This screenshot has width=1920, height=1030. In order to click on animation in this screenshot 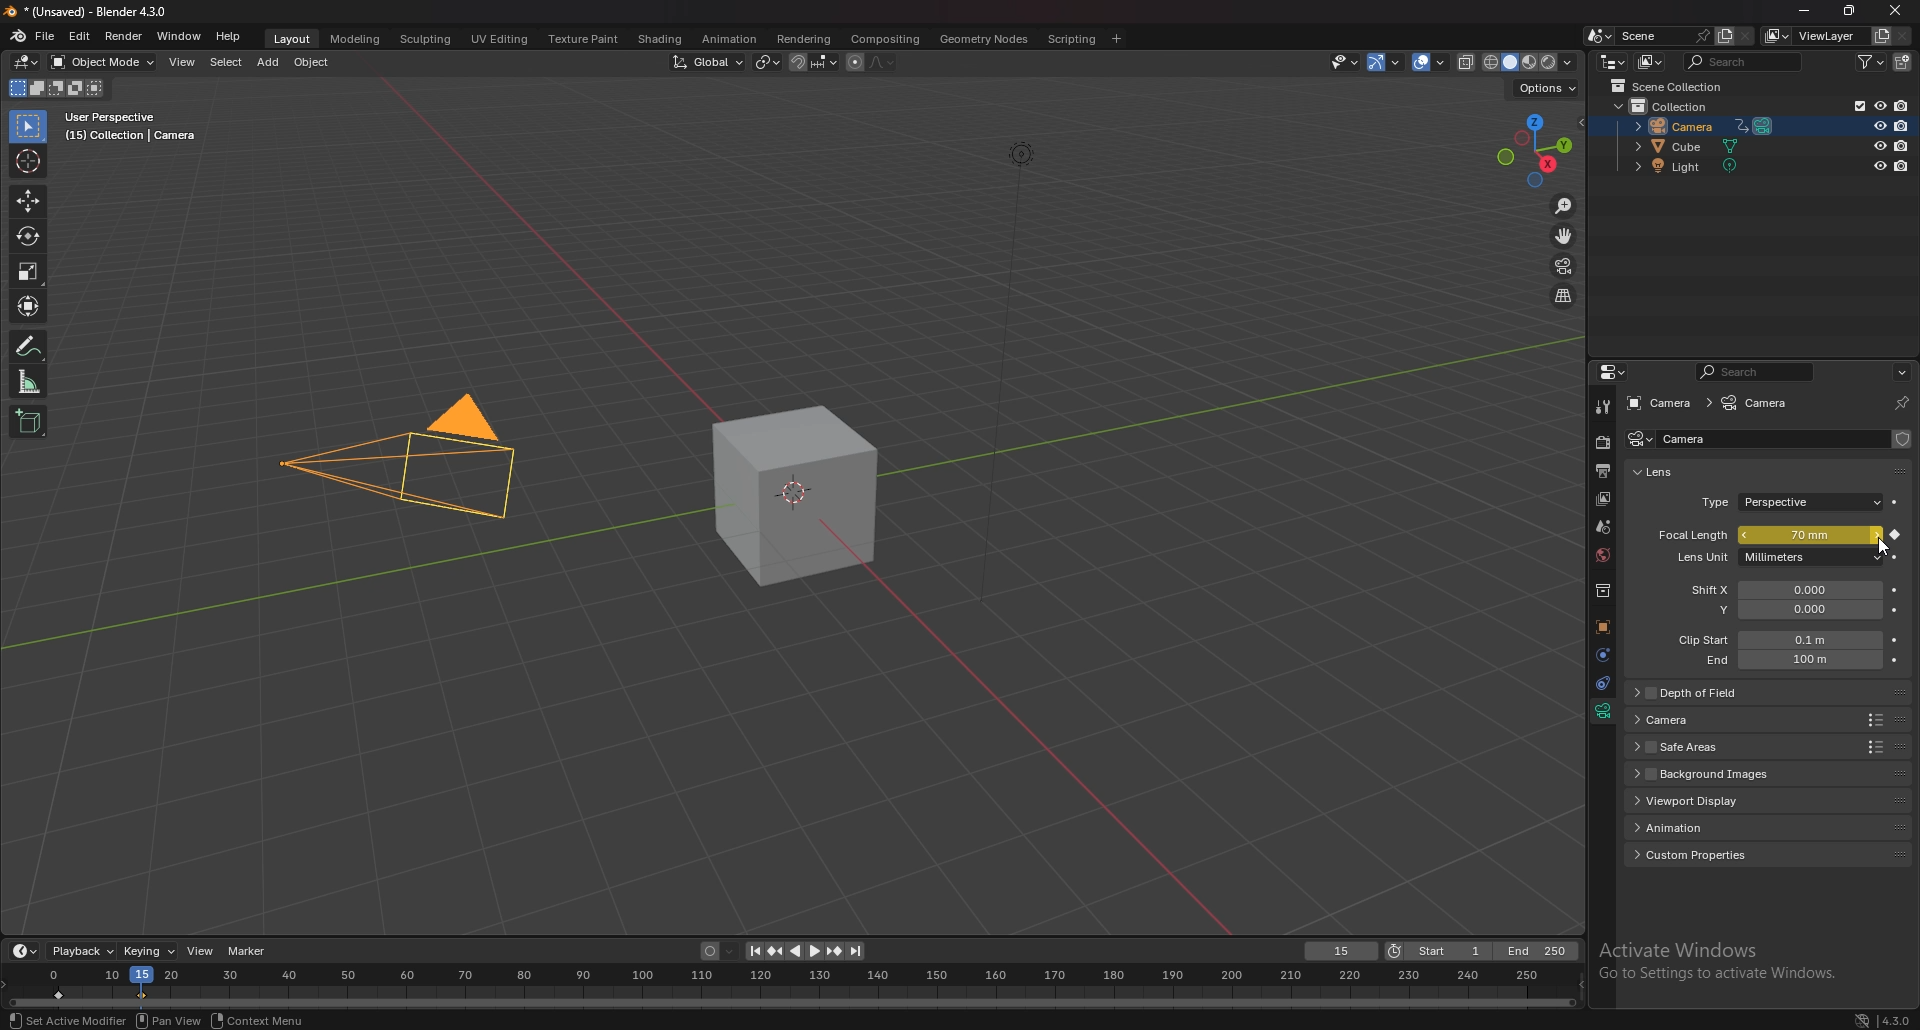, I will do `click(1711, 825)`.